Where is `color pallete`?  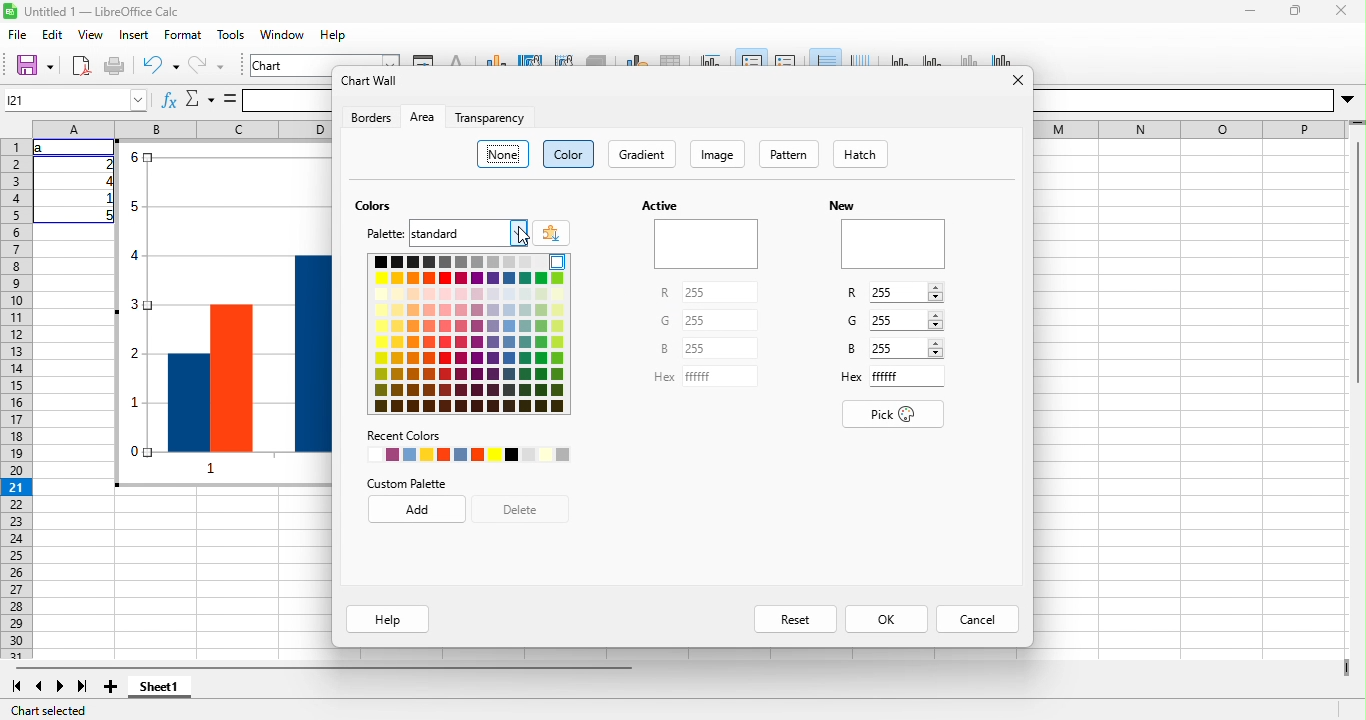
color pallete is located at coordinates (469, 334).